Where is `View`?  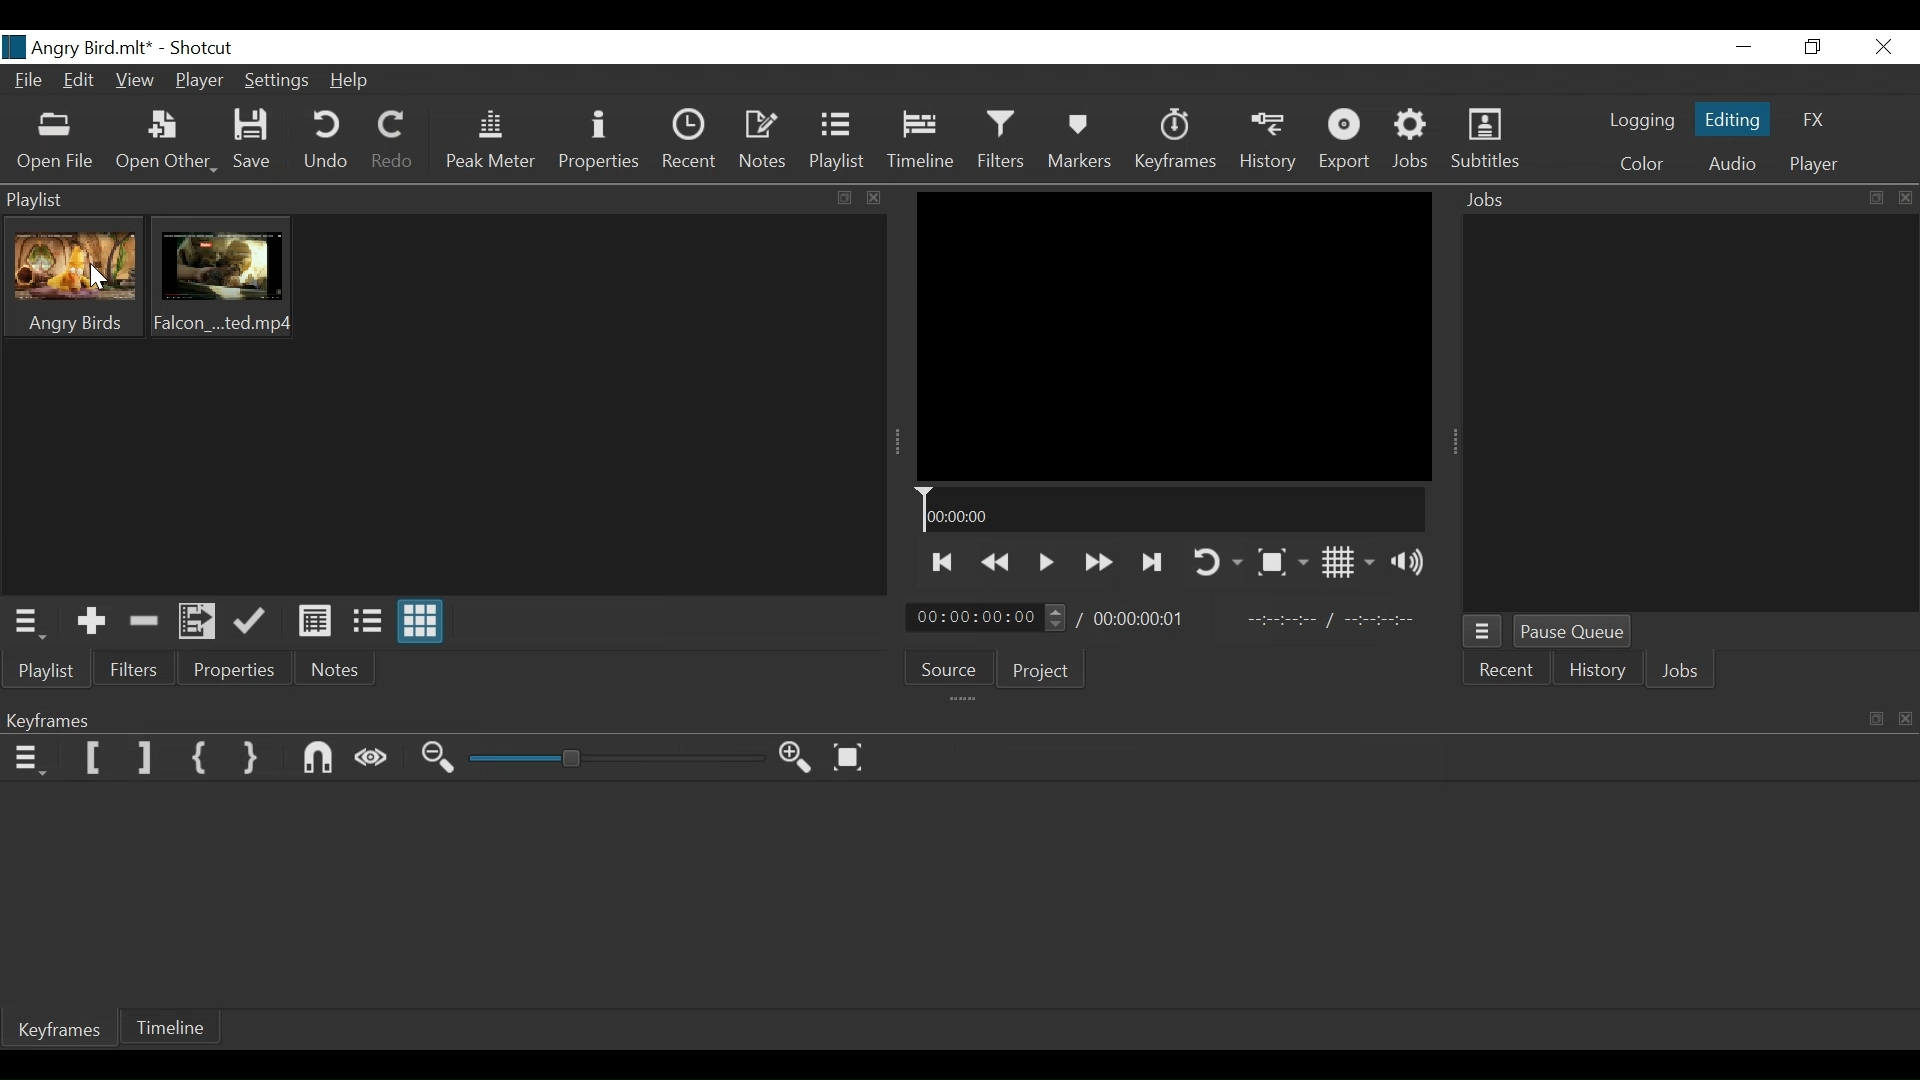
View is located at coordinates (133, 79).